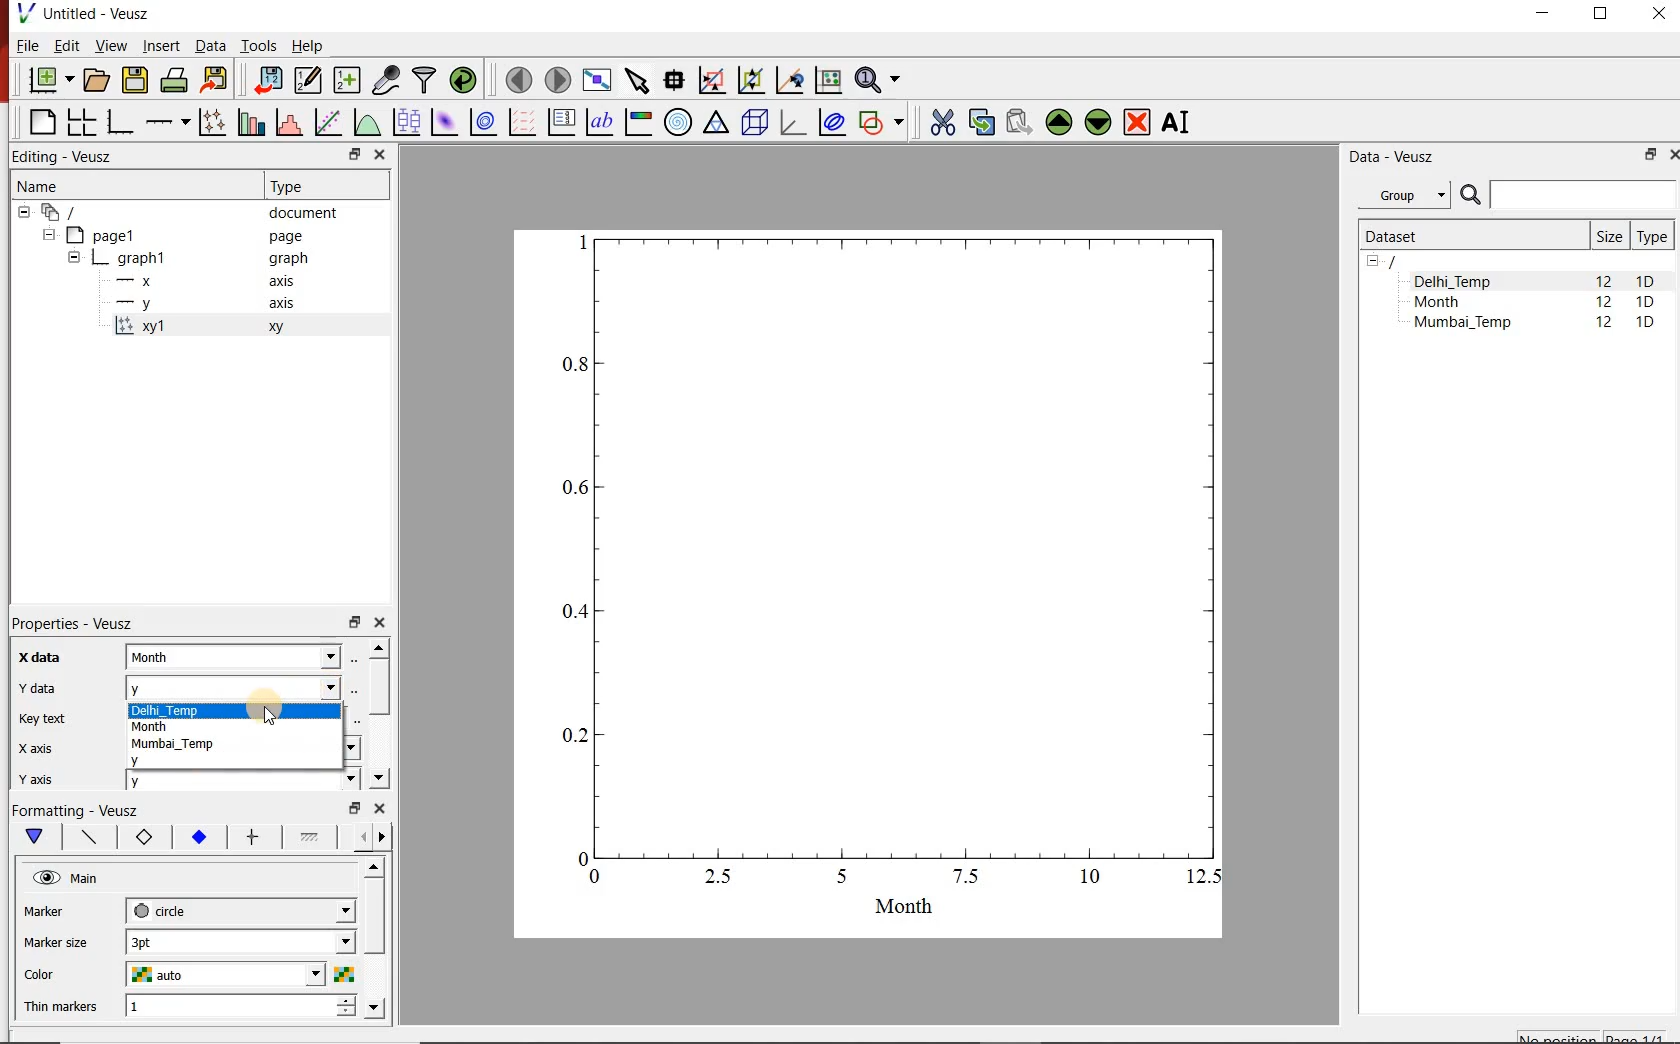 Image resolution: width=1680 pixels, height=1044 pixels. What do you see at coordinates (1468, 236) in the screenshot?
I see `Dataset` at bounding box center [1468, 236].